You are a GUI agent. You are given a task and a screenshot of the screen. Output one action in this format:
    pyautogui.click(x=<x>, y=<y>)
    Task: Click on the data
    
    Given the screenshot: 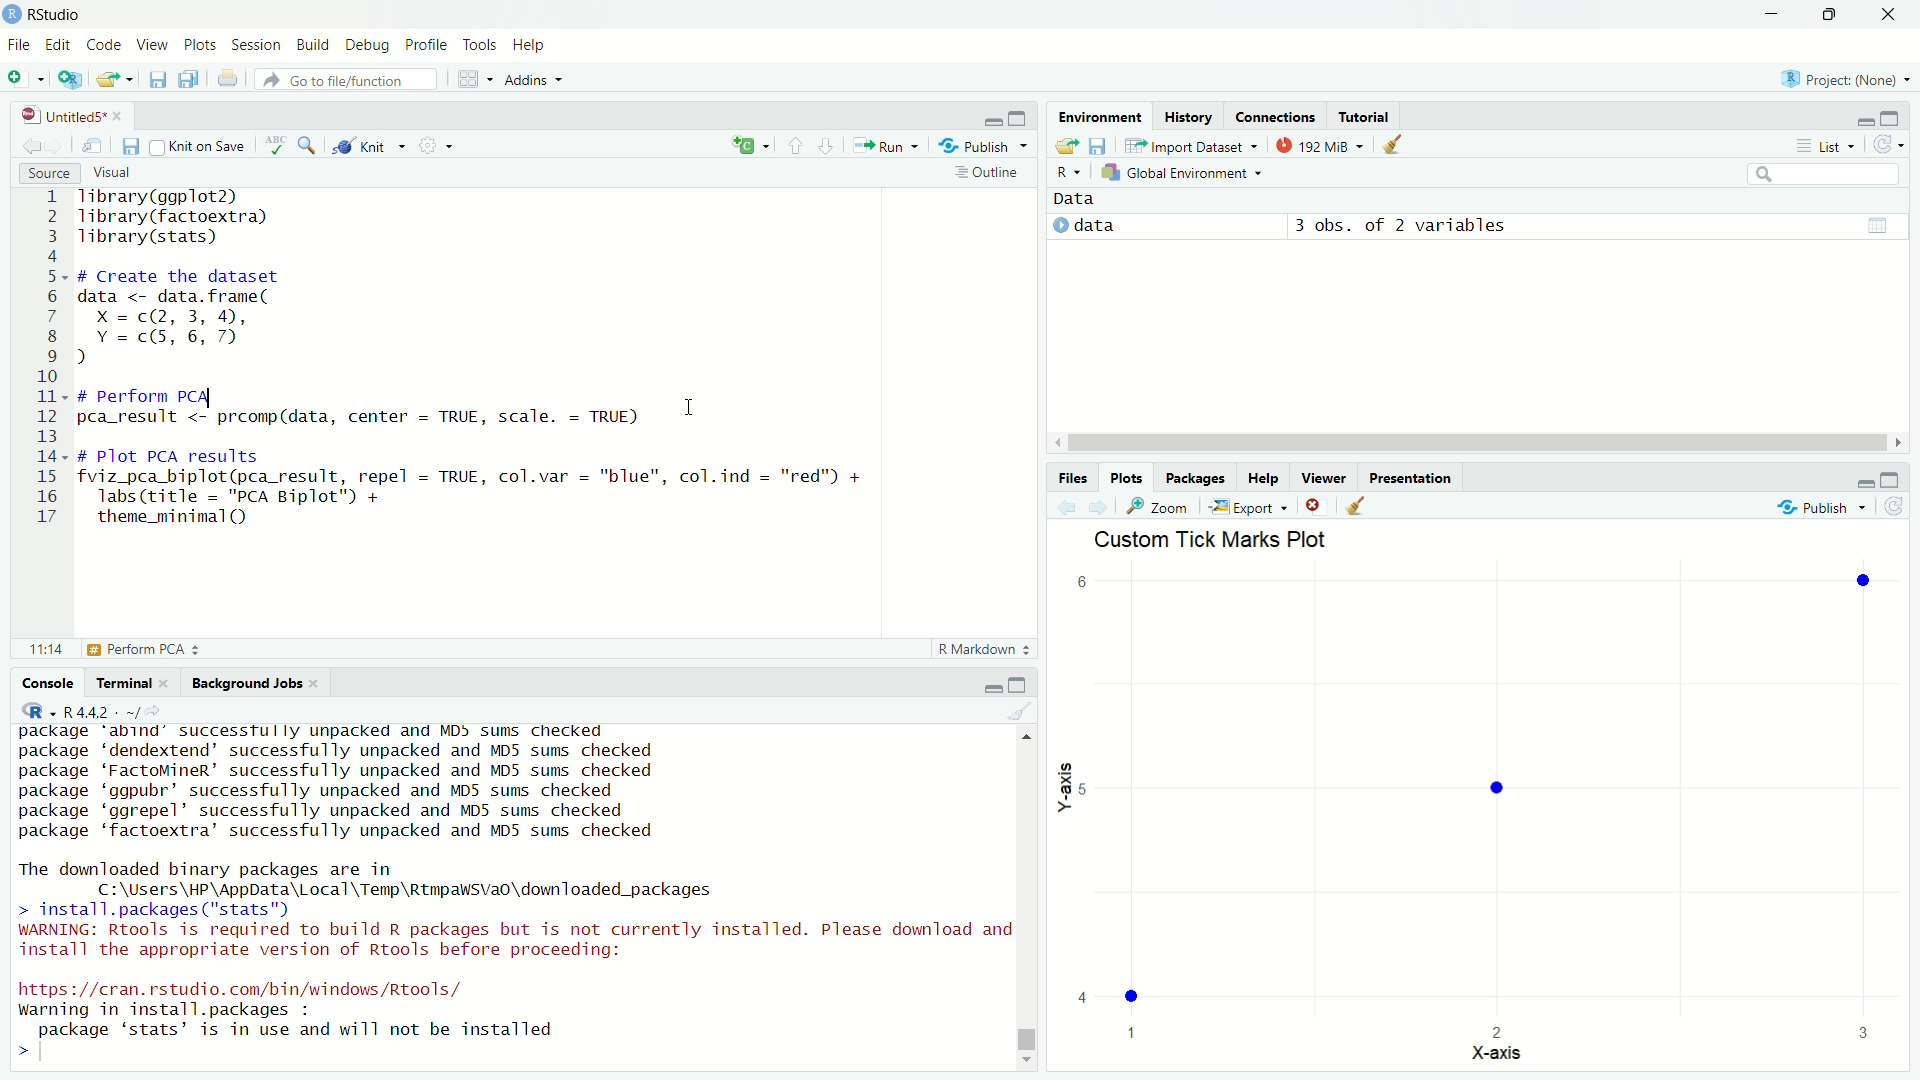 What is the action you would take?
    pyautogui.click(x=1090, y=227)
    